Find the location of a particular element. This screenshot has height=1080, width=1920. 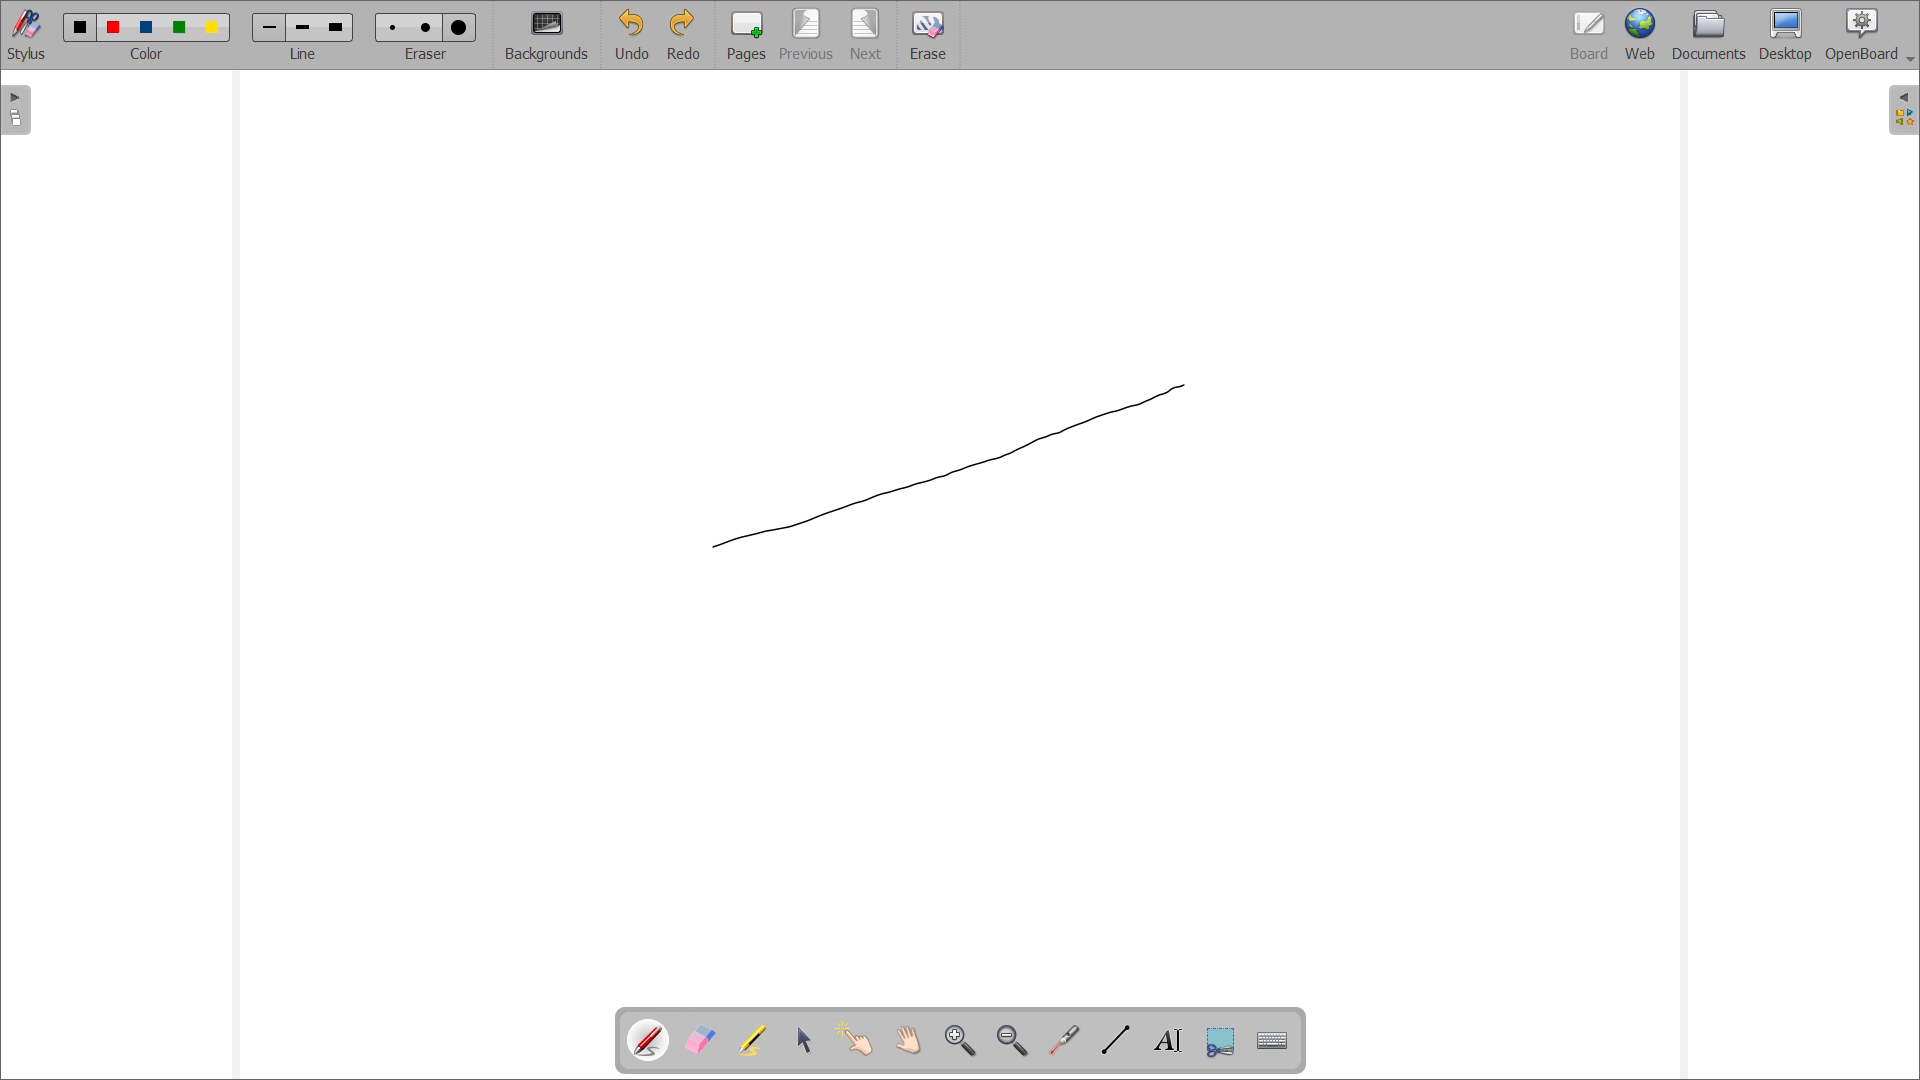

web is located at coordinates (1640, 35).